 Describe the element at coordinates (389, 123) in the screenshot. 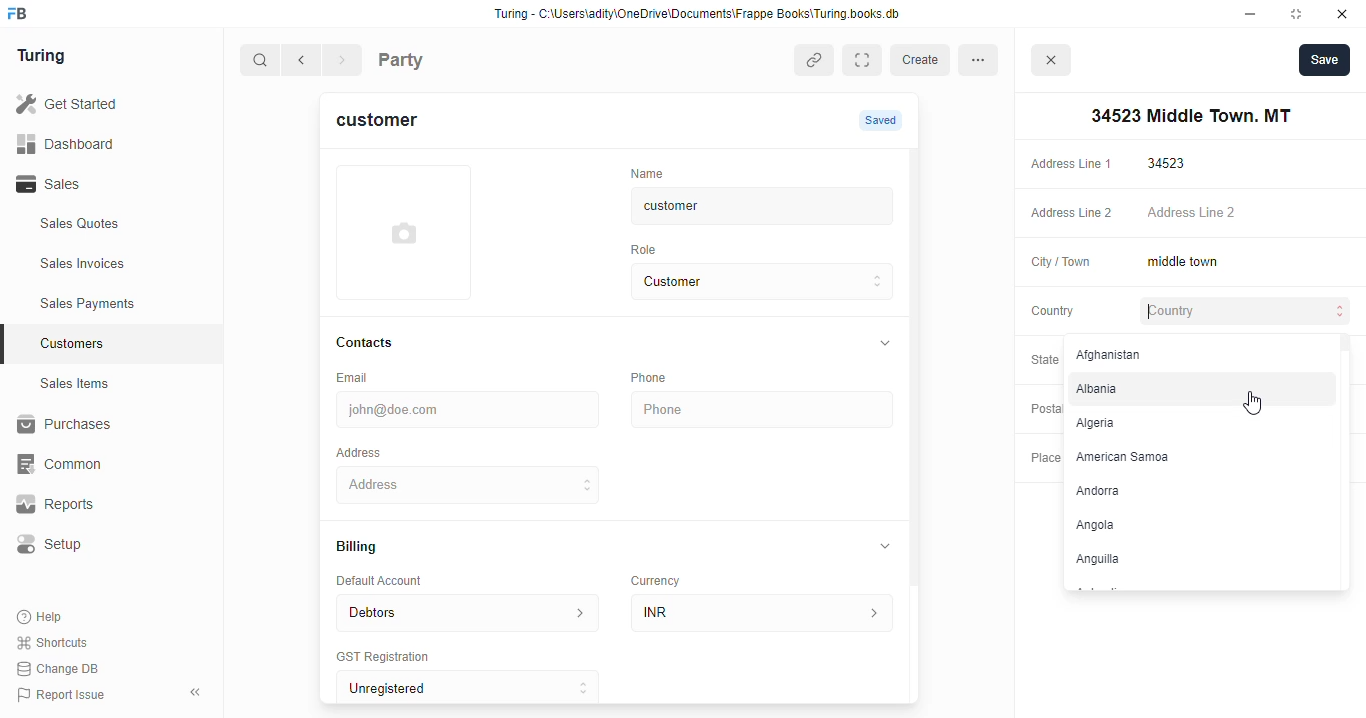

I see `customer` at that location.